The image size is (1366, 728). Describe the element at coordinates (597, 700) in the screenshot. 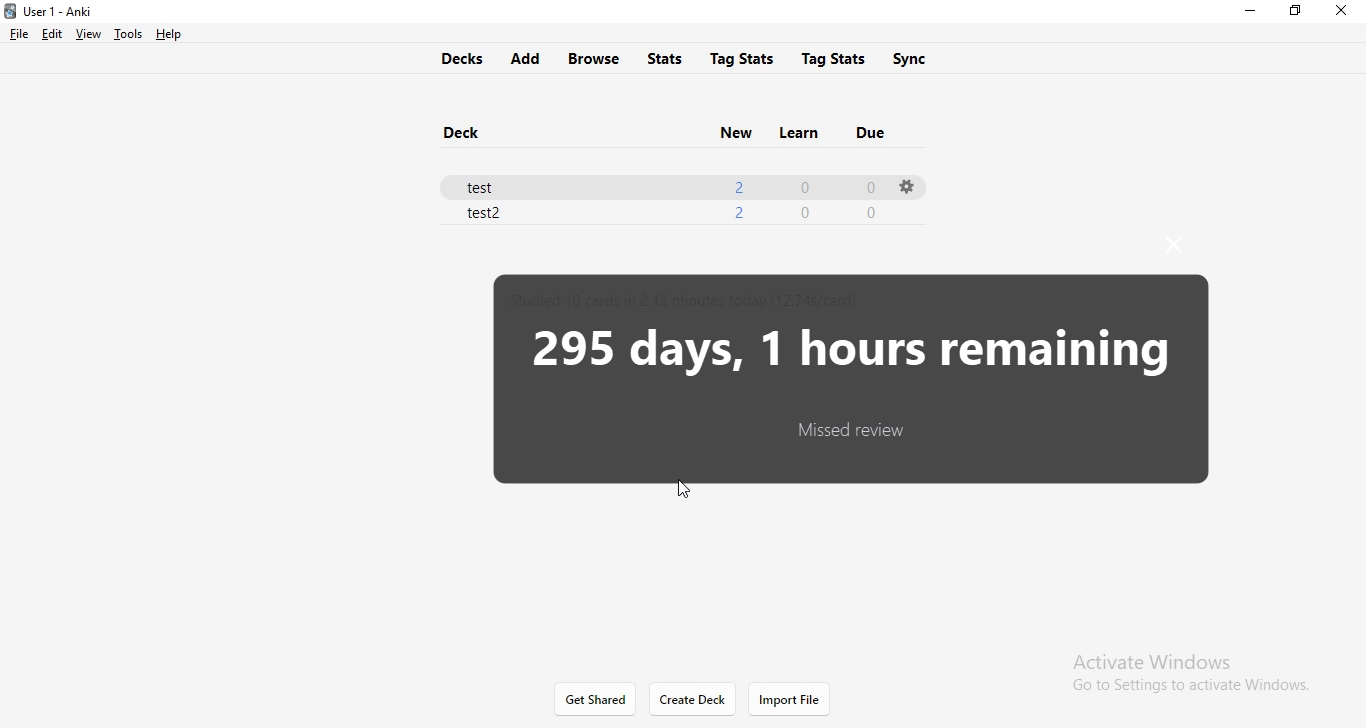

I see `get shared` at that location.